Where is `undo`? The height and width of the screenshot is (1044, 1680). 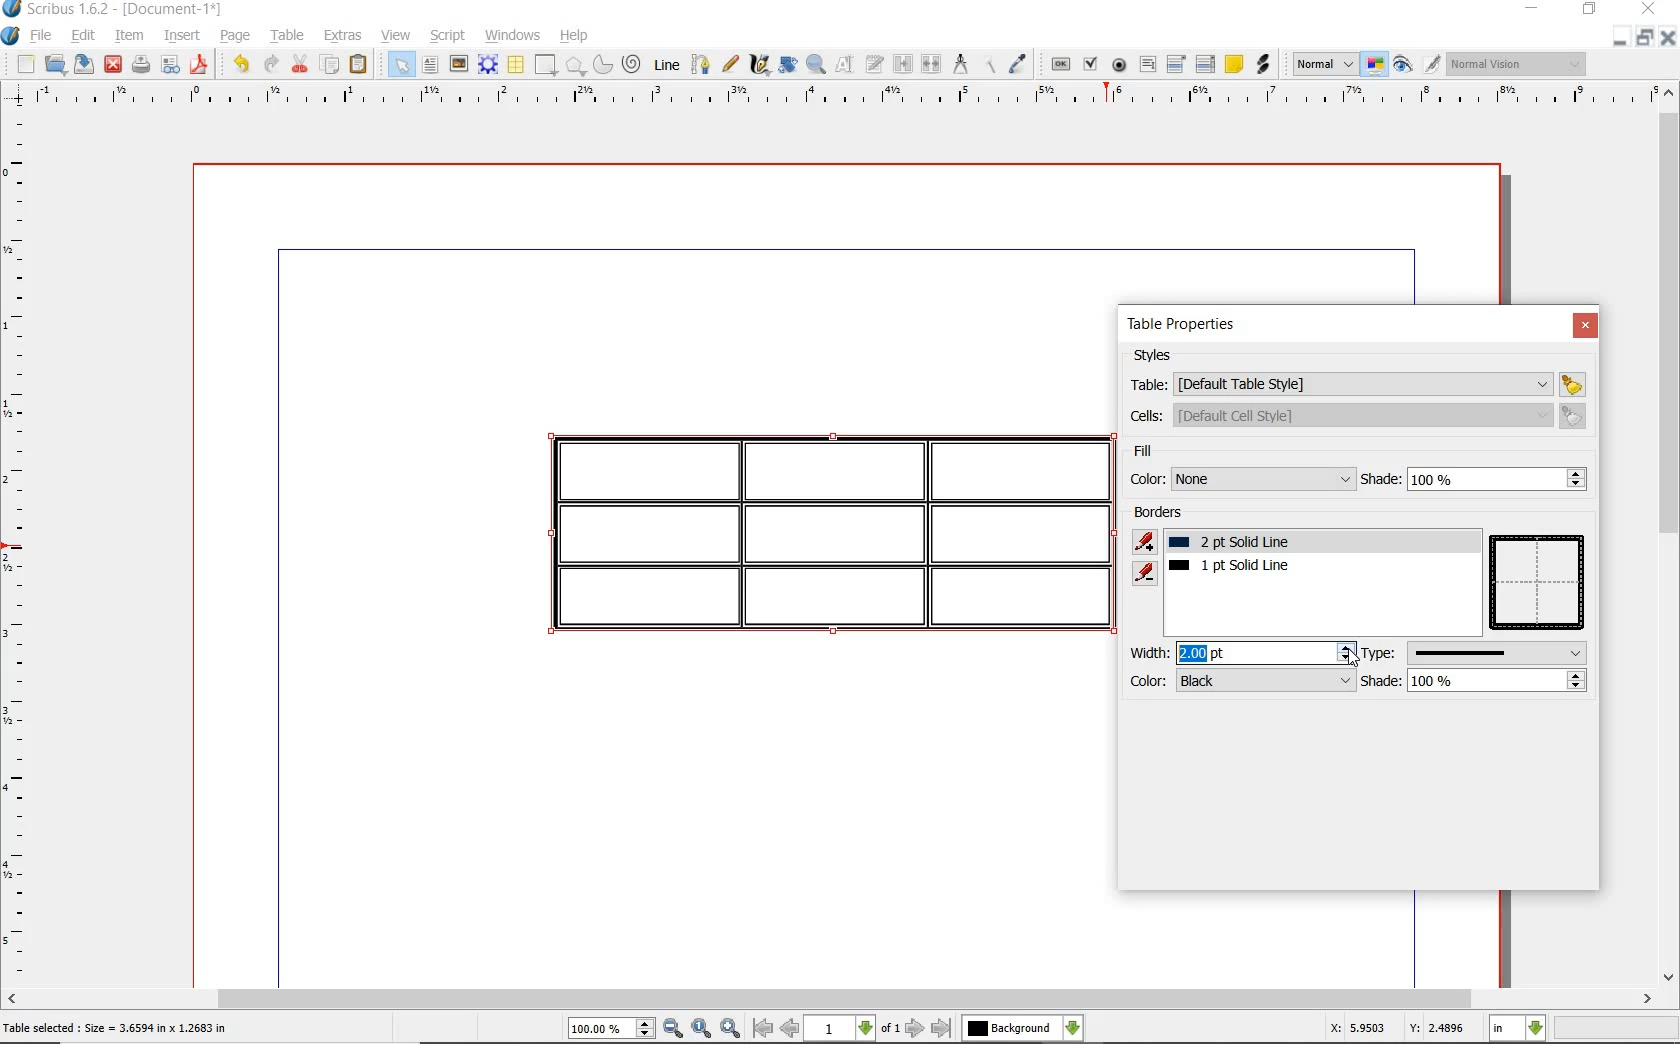
undo is located at coordinates (241, 65).